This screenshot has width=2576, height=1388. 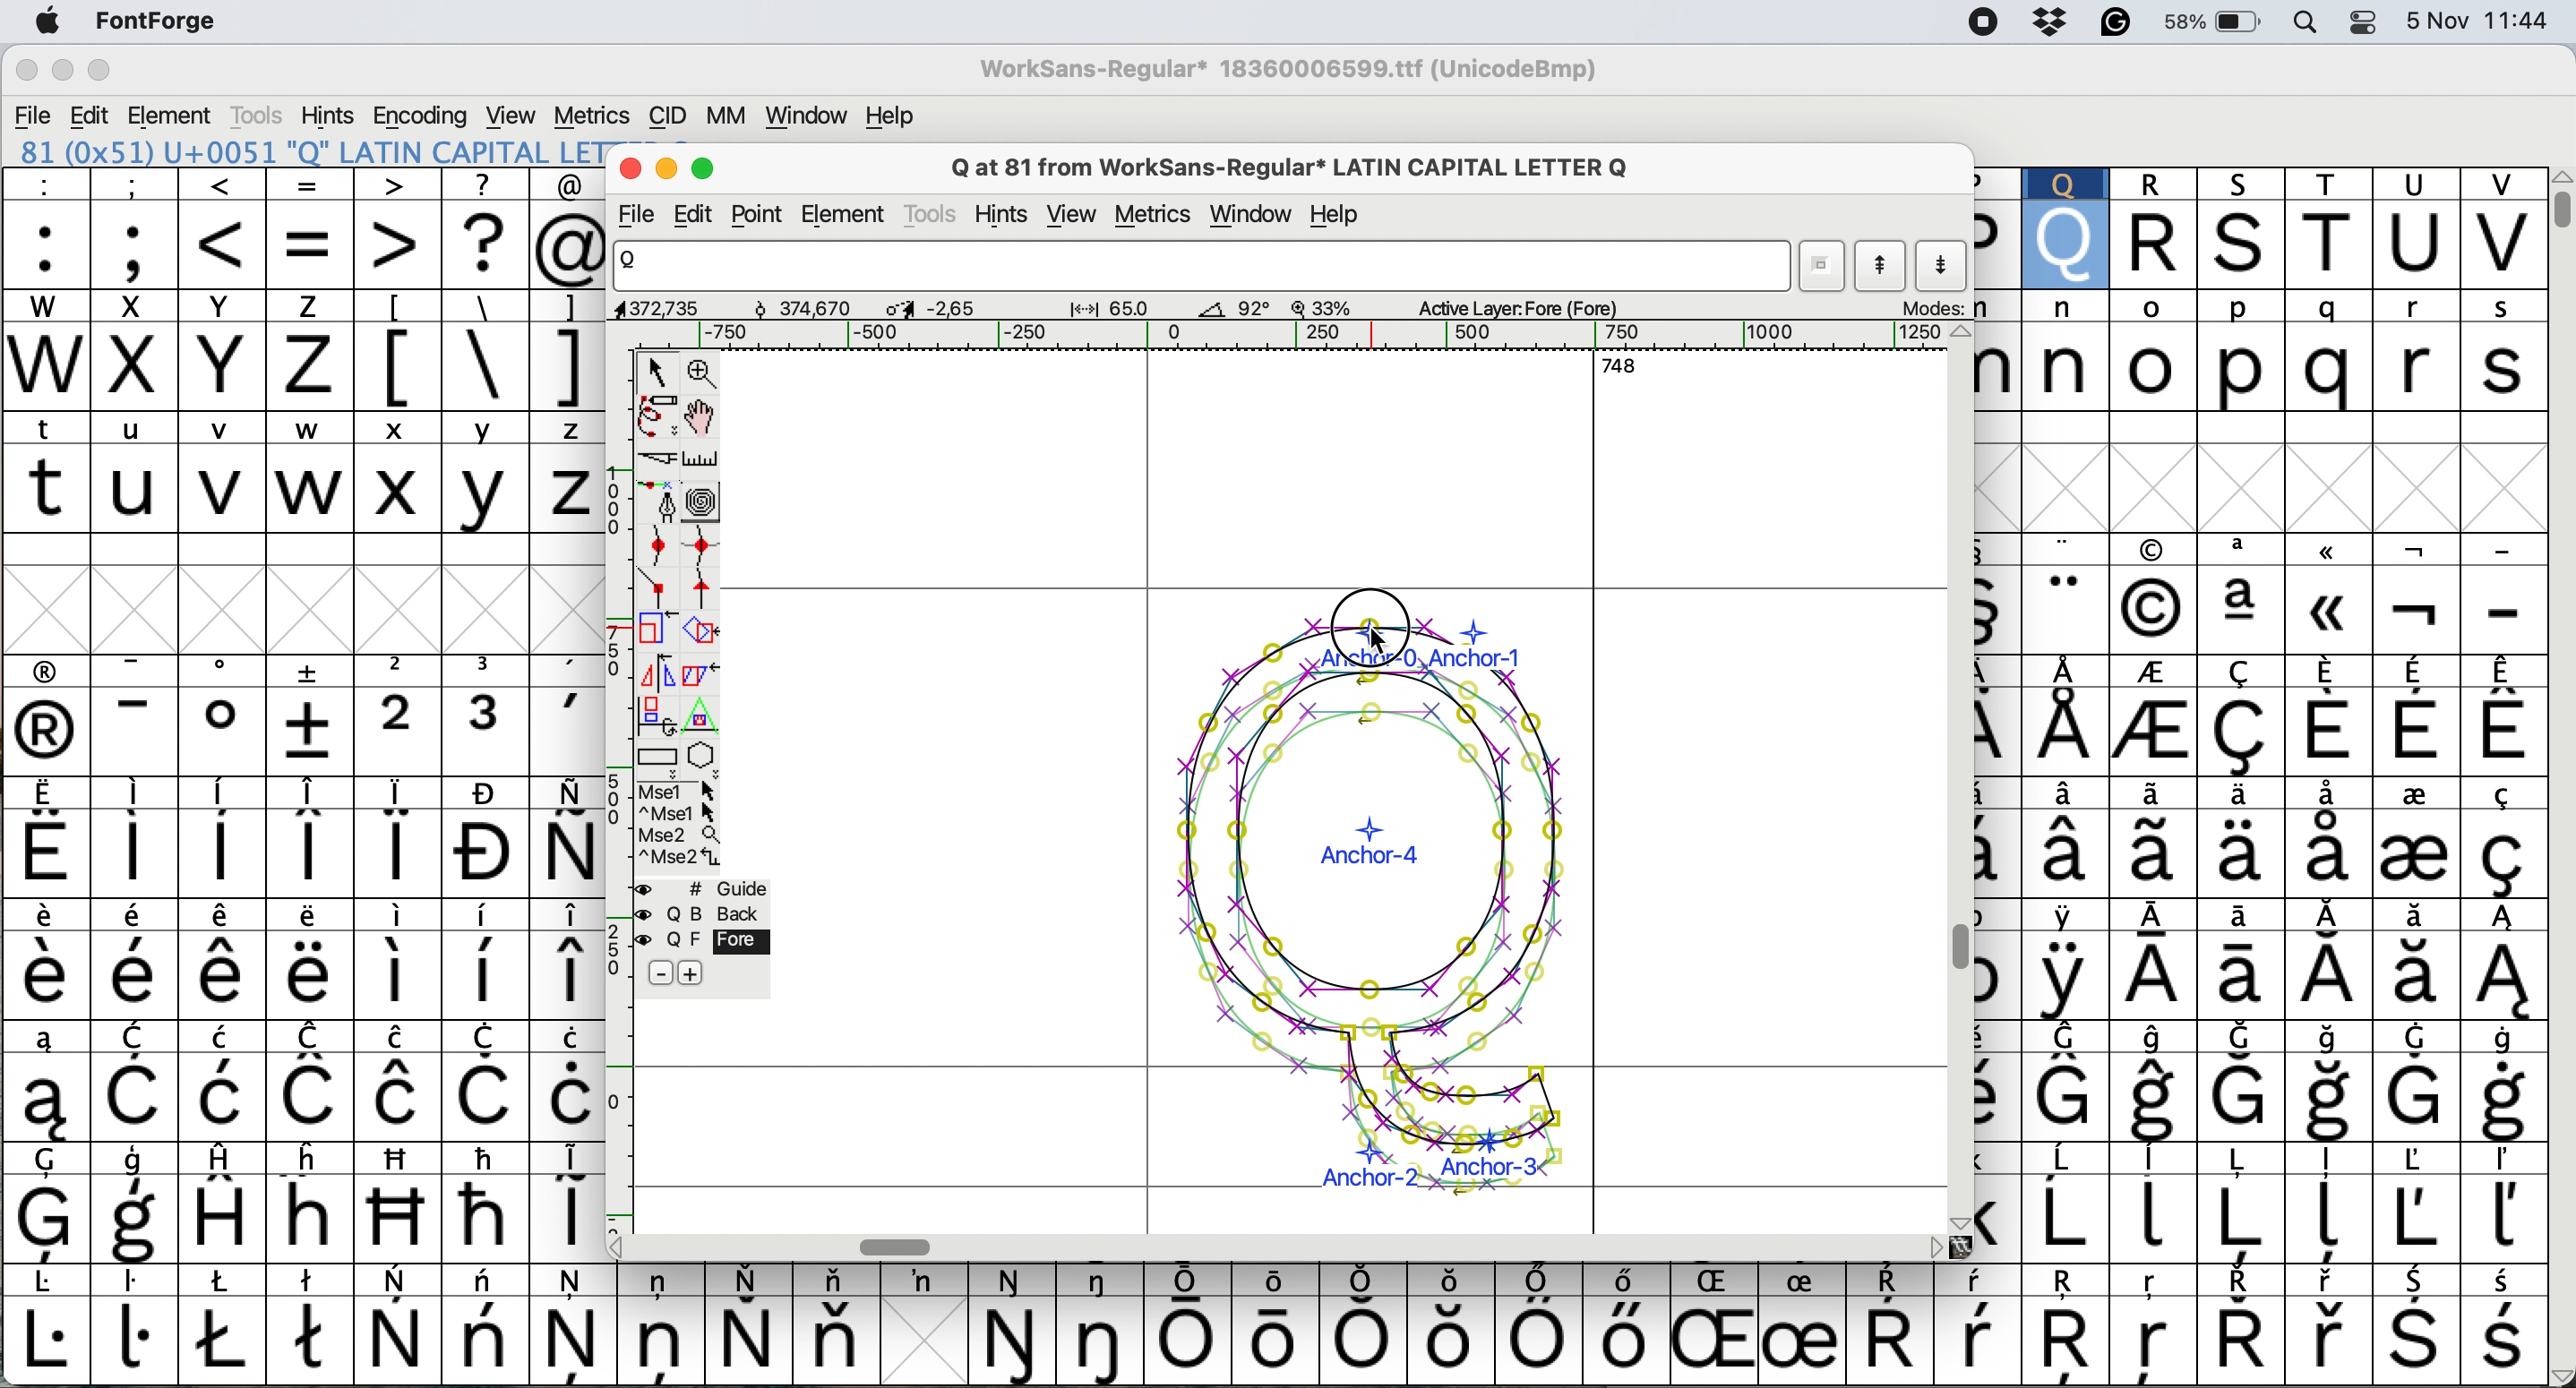 What do you see at coordinates (87, 115) in the screenshot?
I see `edit` at bounding box center [87, 115].